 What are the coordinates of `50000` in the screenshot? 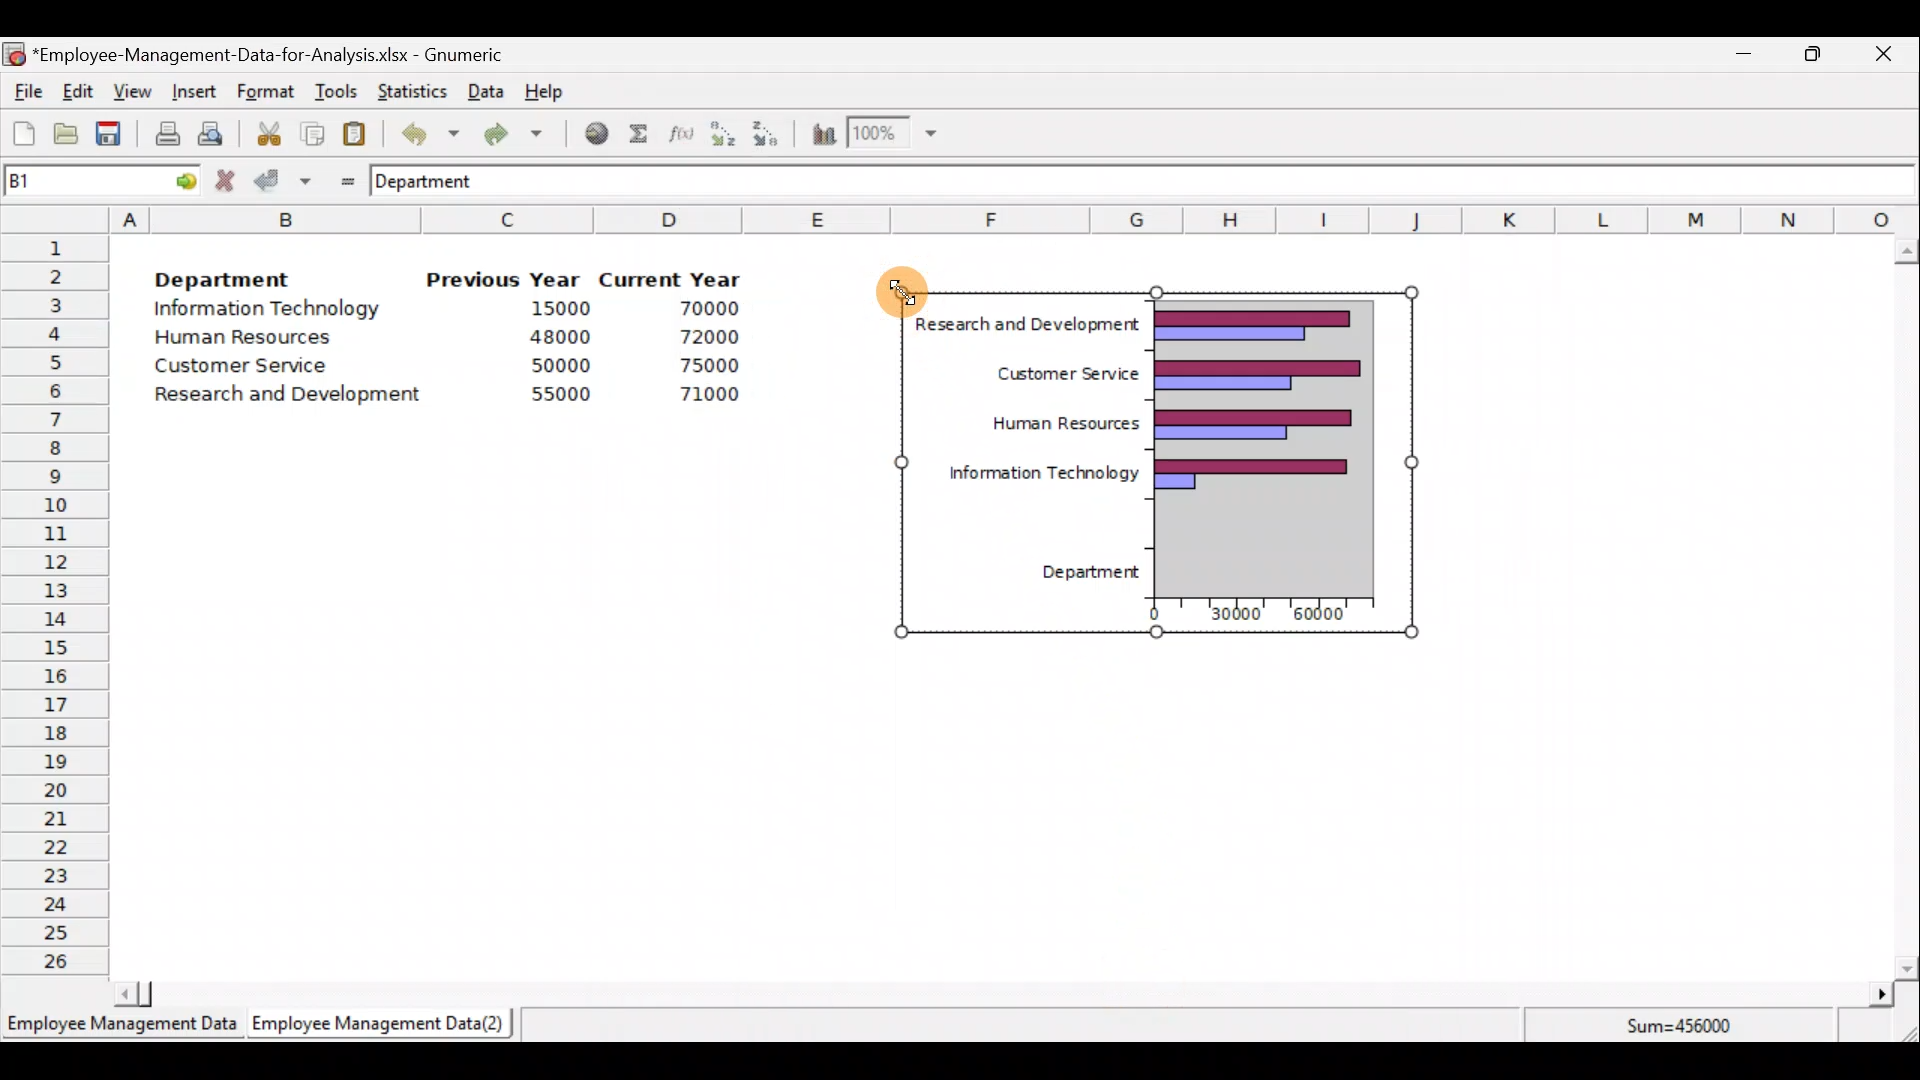 It's located at (566, 365).